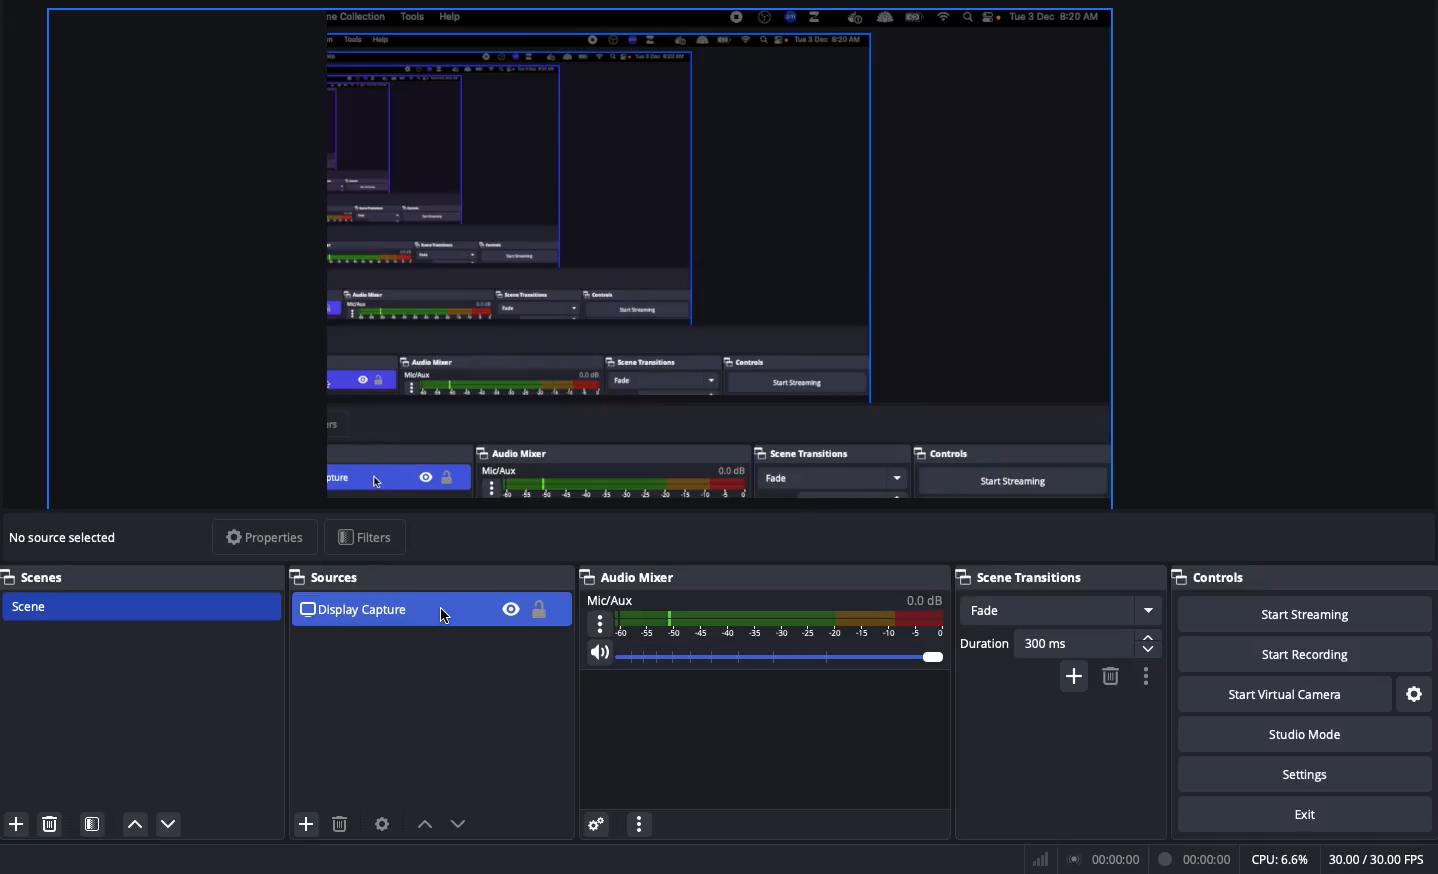 This screenshot has height=874, width=1438. What do you see at coordinates (581, 259) in the screenshot?
I see `Screen` at bounding box center [581, 259].